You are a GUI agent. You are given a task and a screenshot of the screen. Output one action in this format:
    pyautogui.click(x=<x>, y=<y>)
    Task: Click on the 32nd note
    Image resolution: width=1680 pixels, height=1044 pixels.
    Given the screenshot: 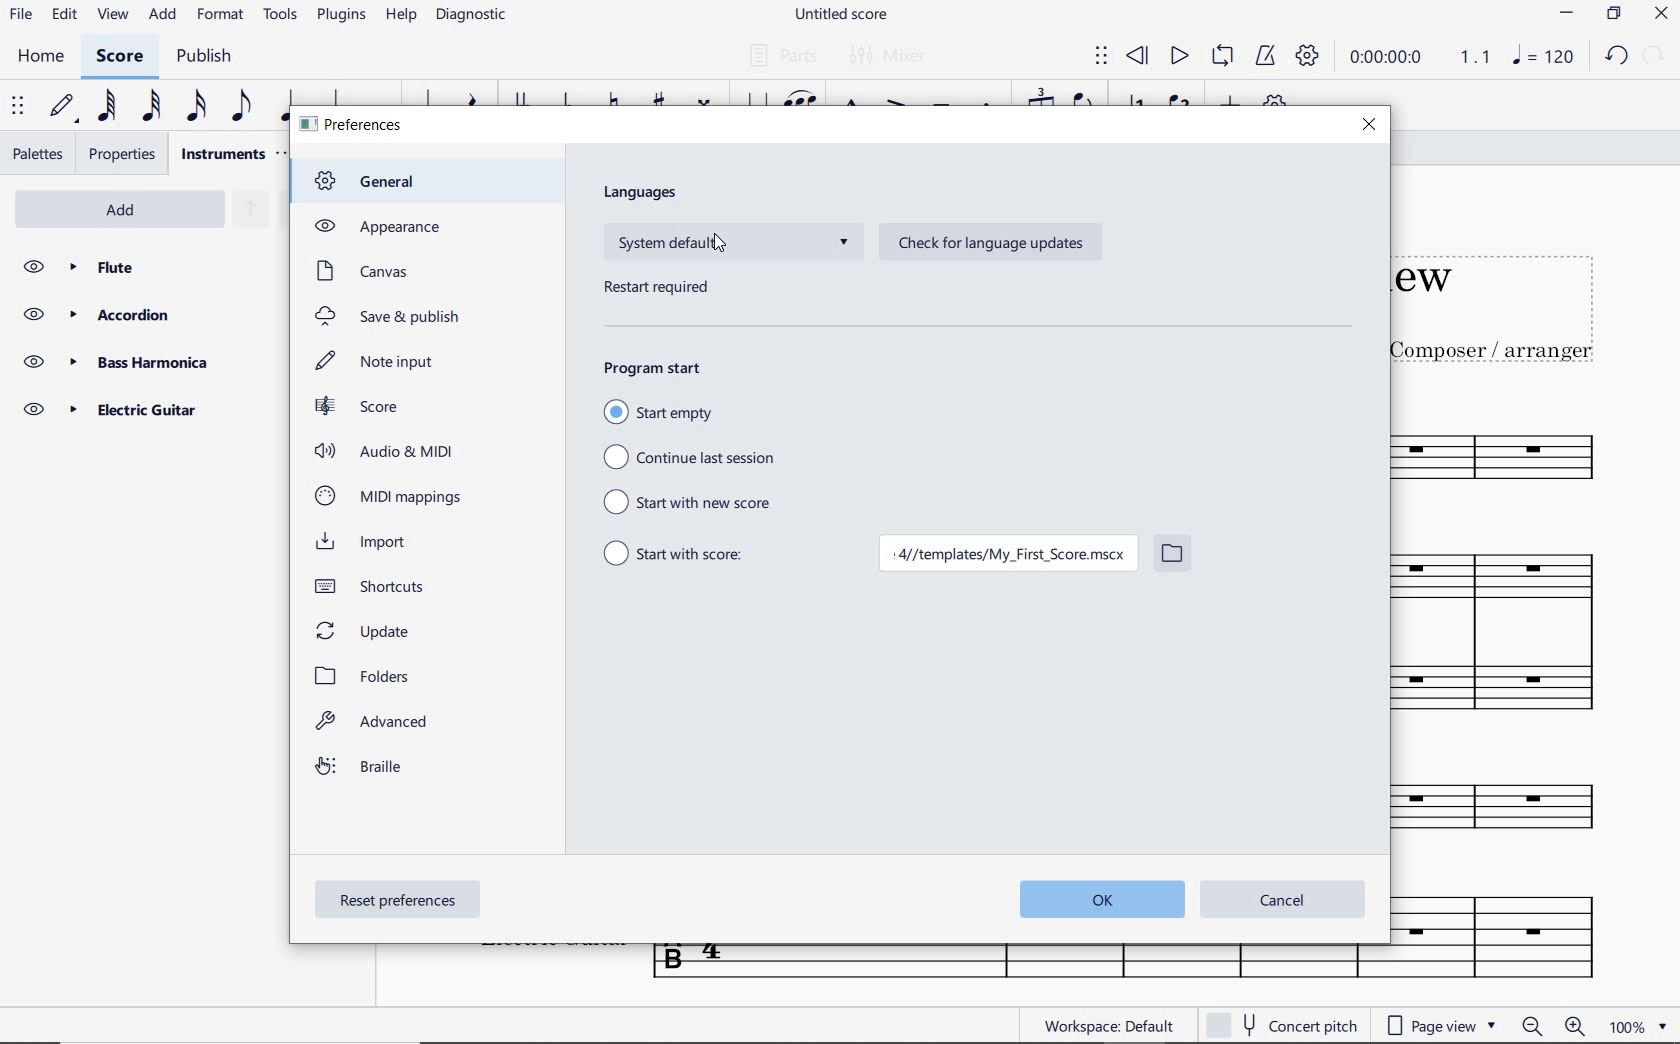 What is the action you would take?
    pyautogui.click(x=148, y=107)
    